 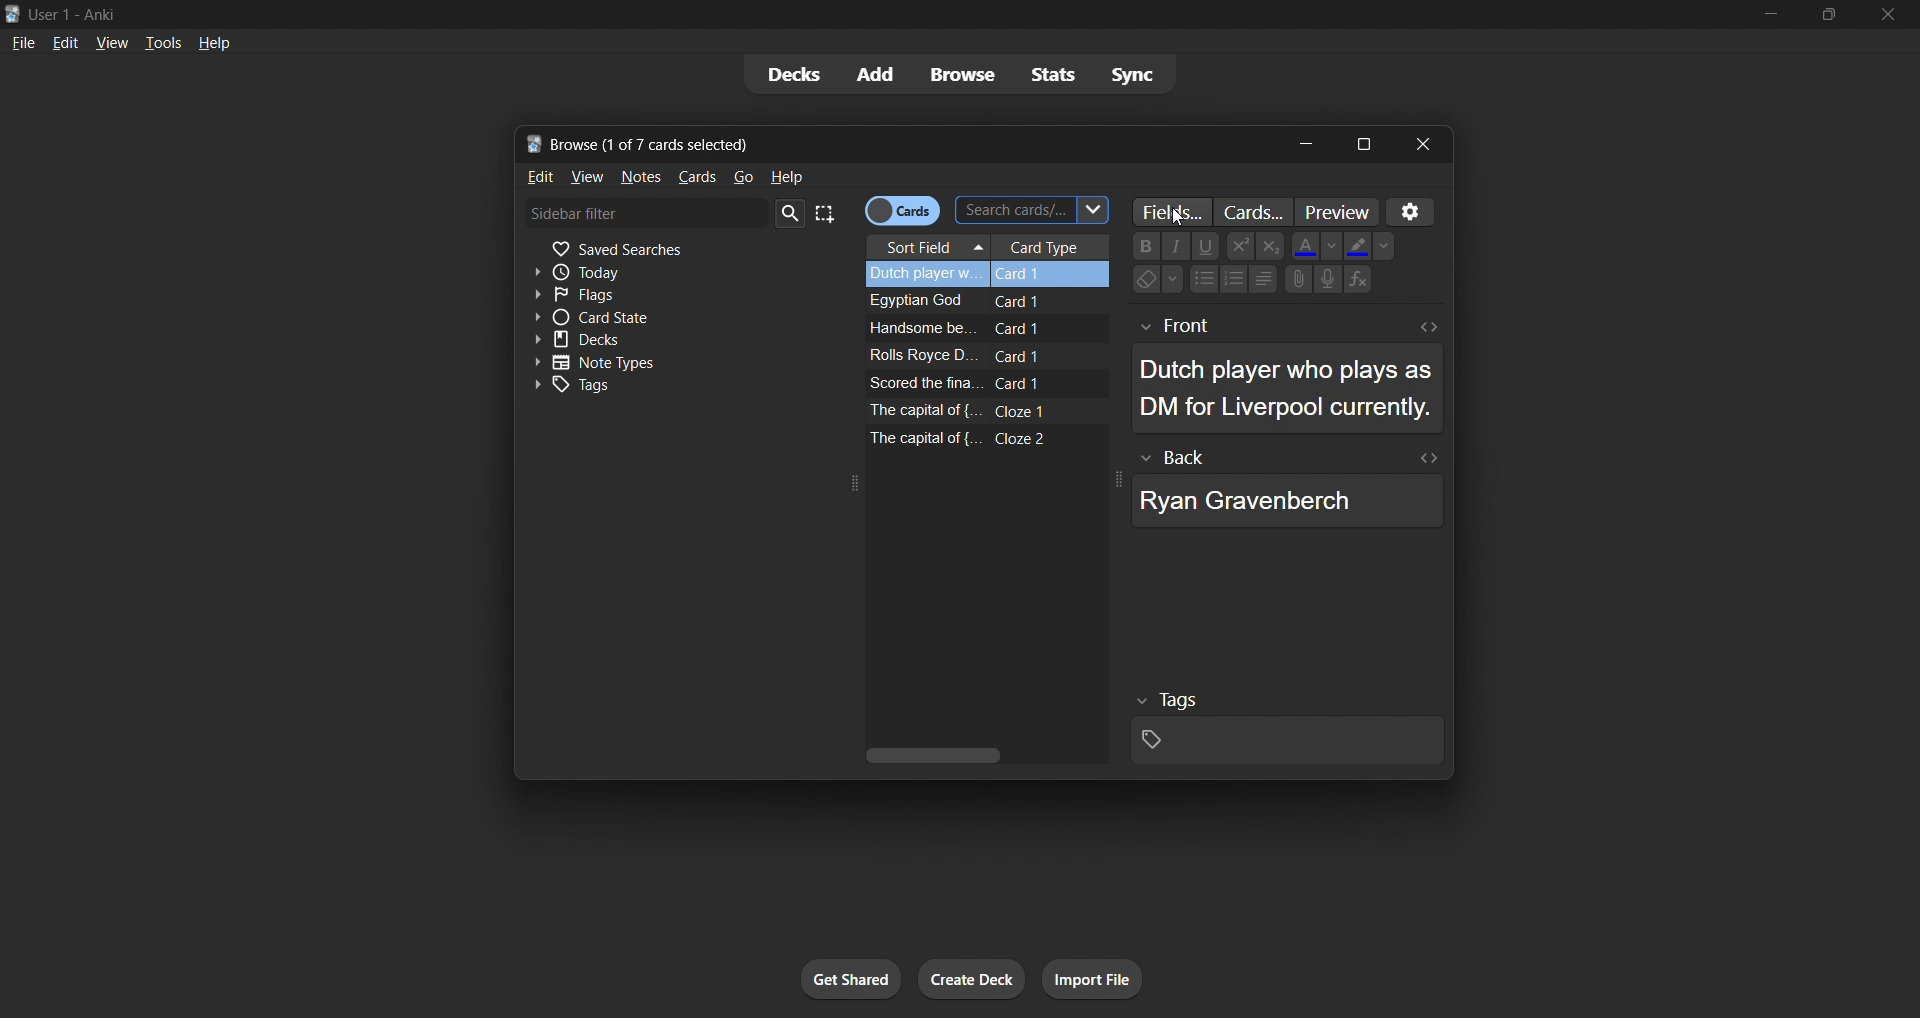 I want to click on search cards, so click(x=1033, y=210).